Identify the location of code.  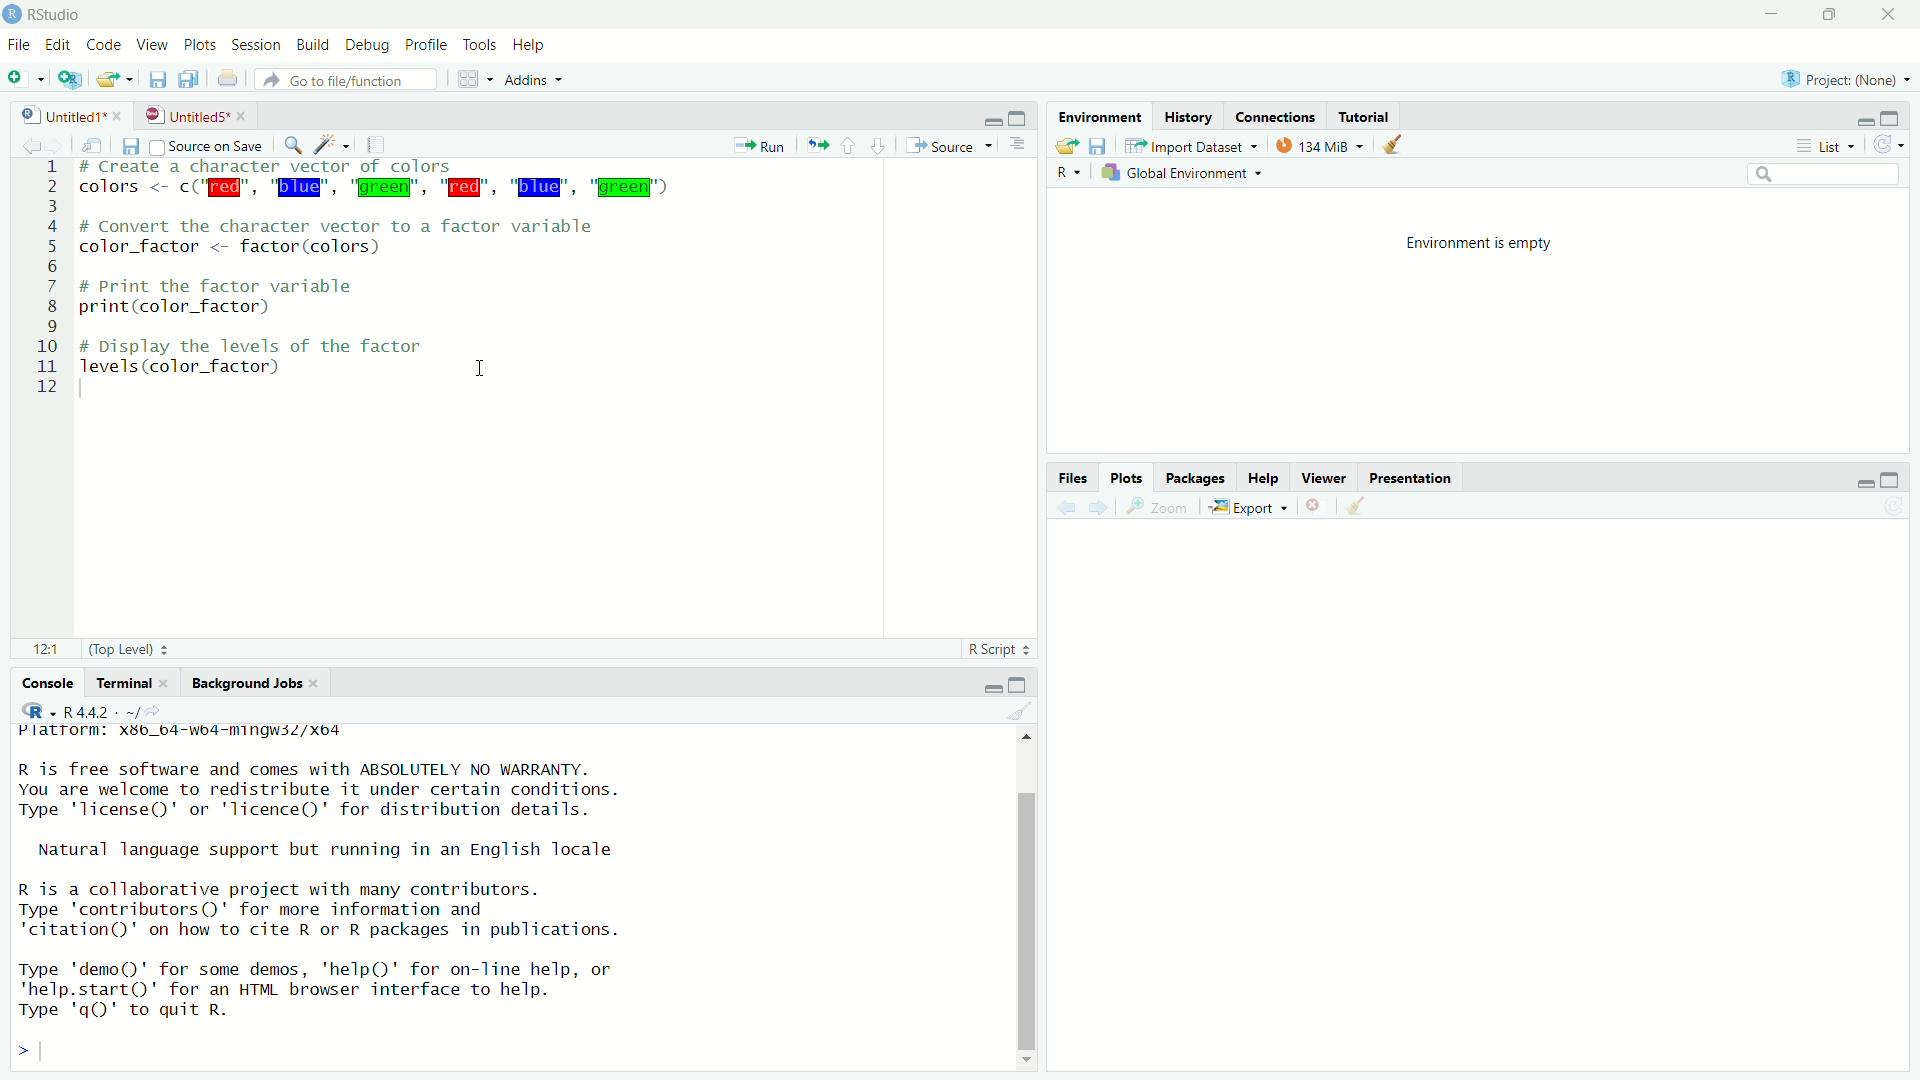
(104, 46).